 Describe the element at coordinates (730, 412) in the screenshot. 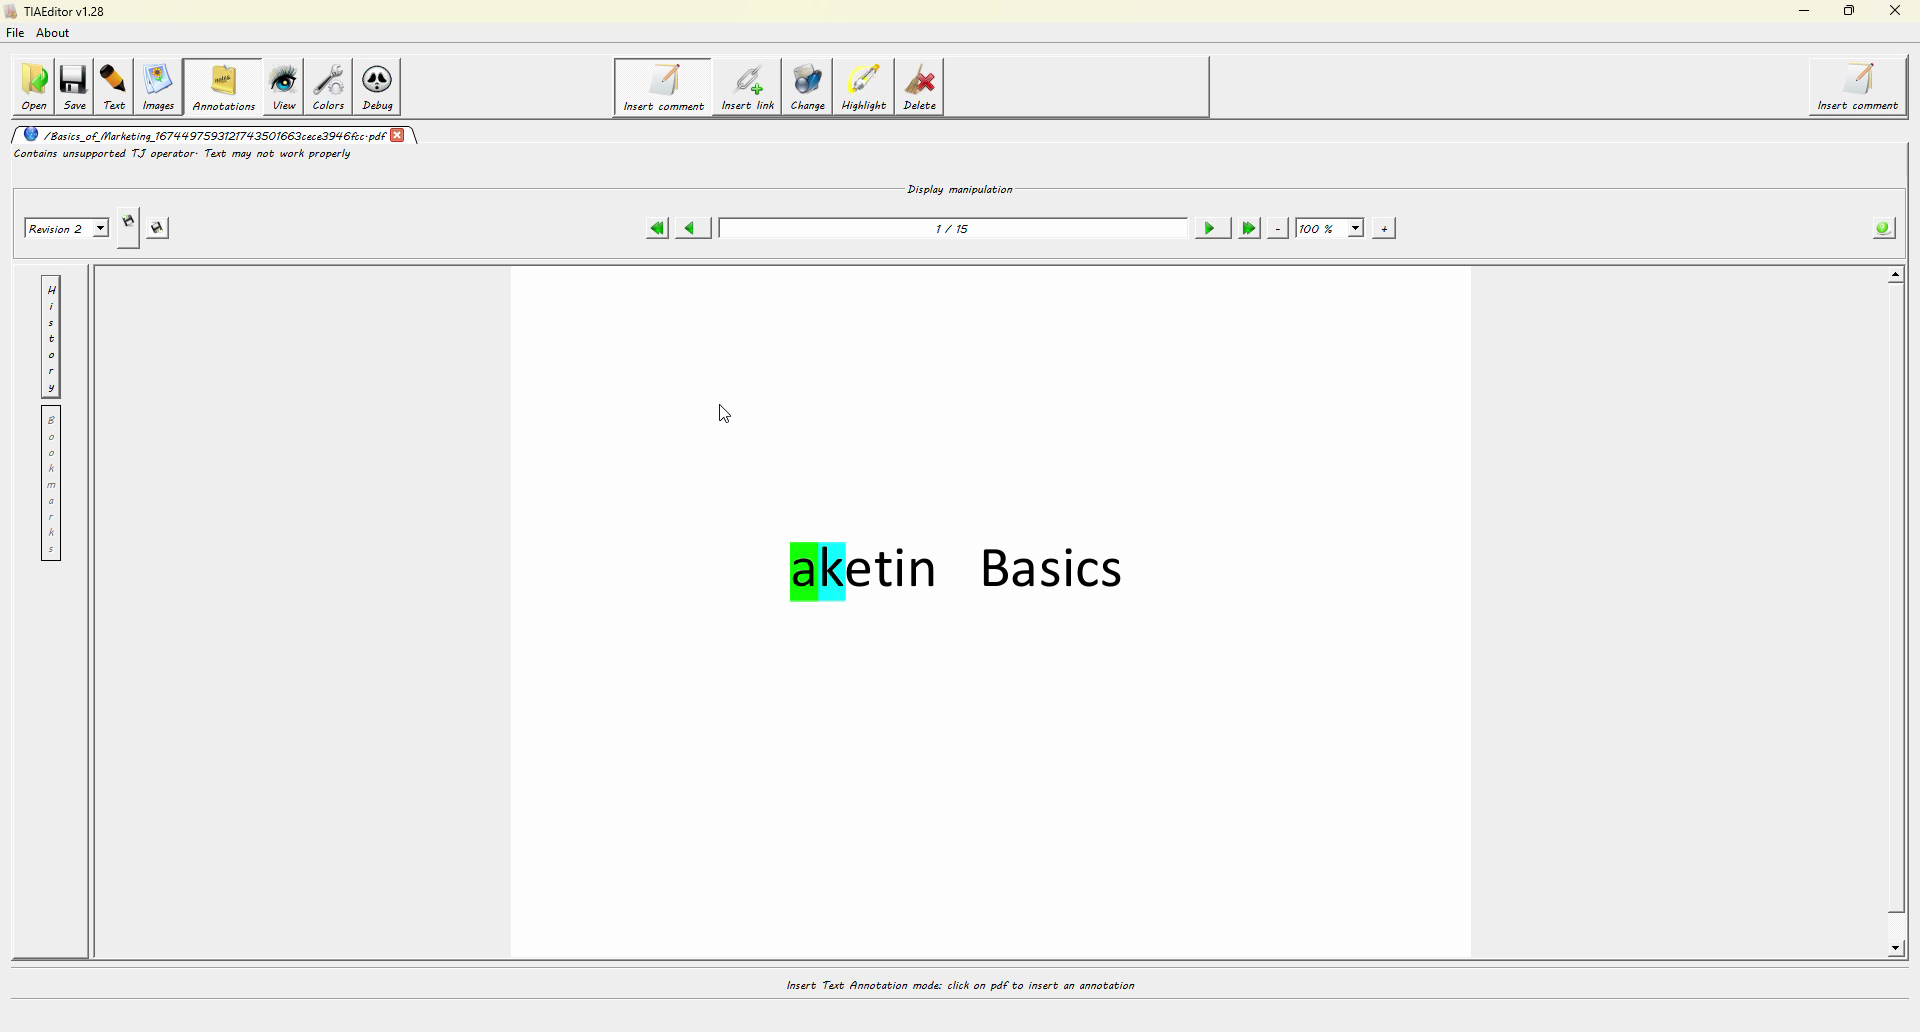

I see `cursor` at that location.